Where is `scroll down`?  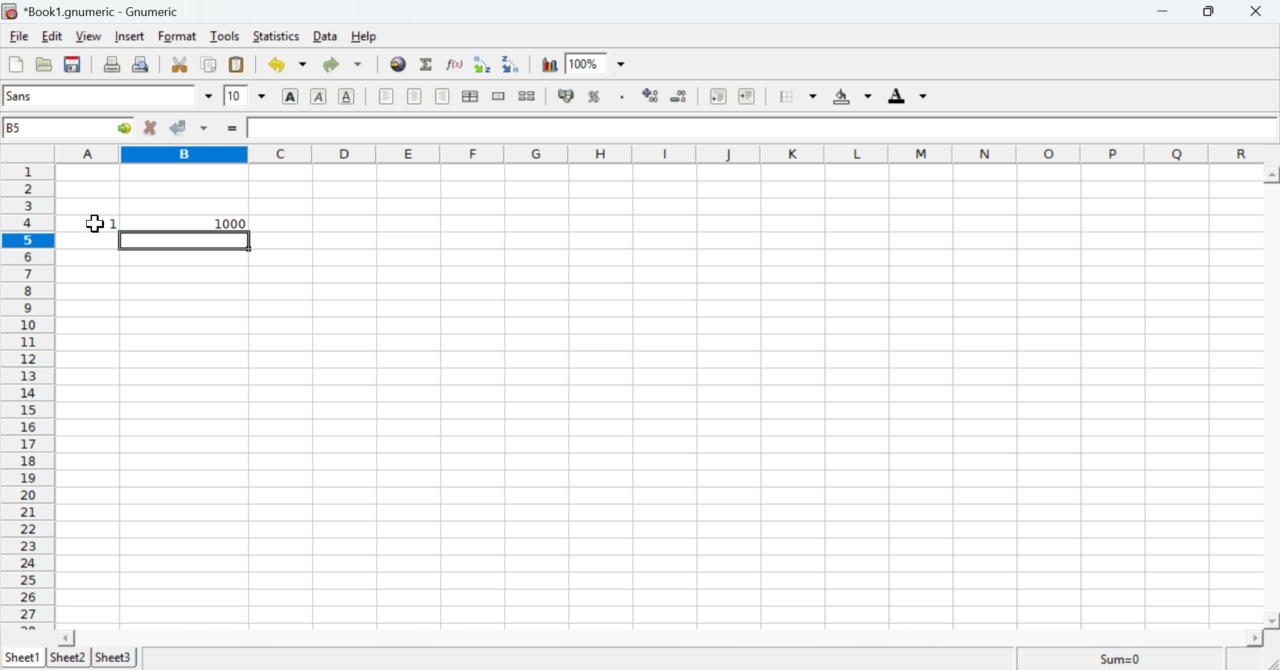
scroll down is located at coordinates (1272, 621).